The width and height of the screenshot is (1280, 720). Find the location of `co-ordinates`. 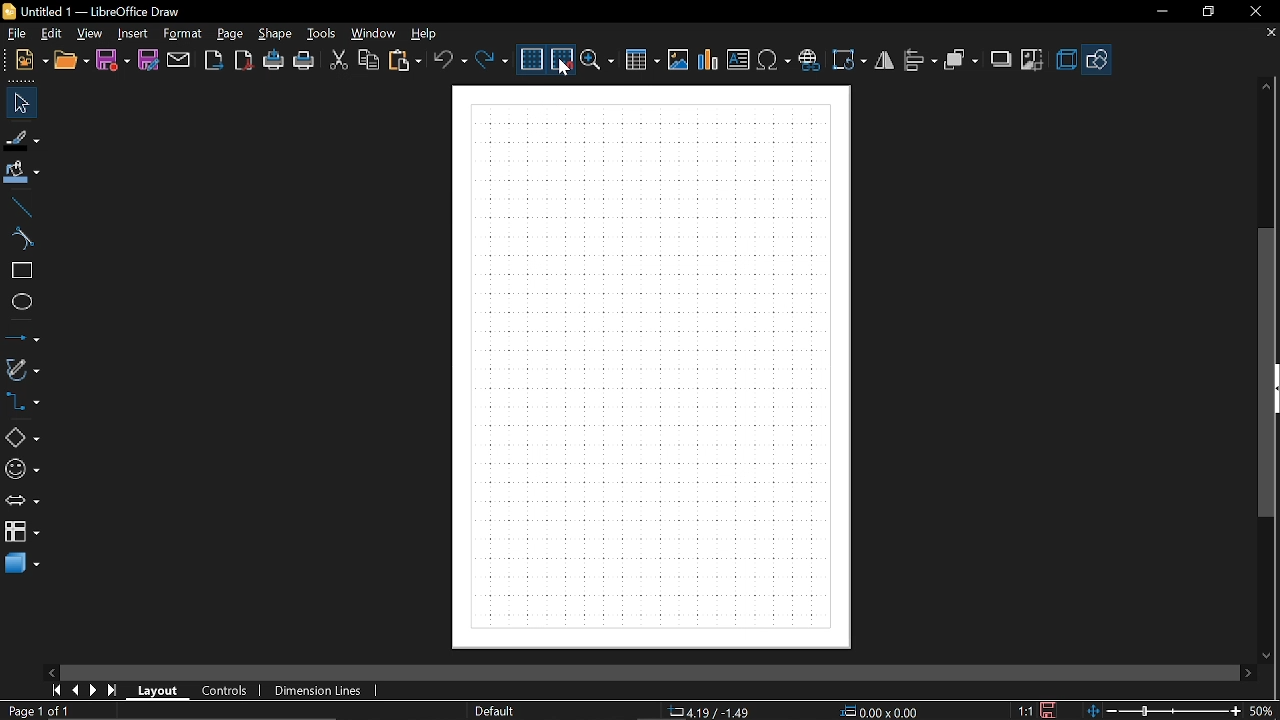

co-ordinates is located at coordinates (710, 712).